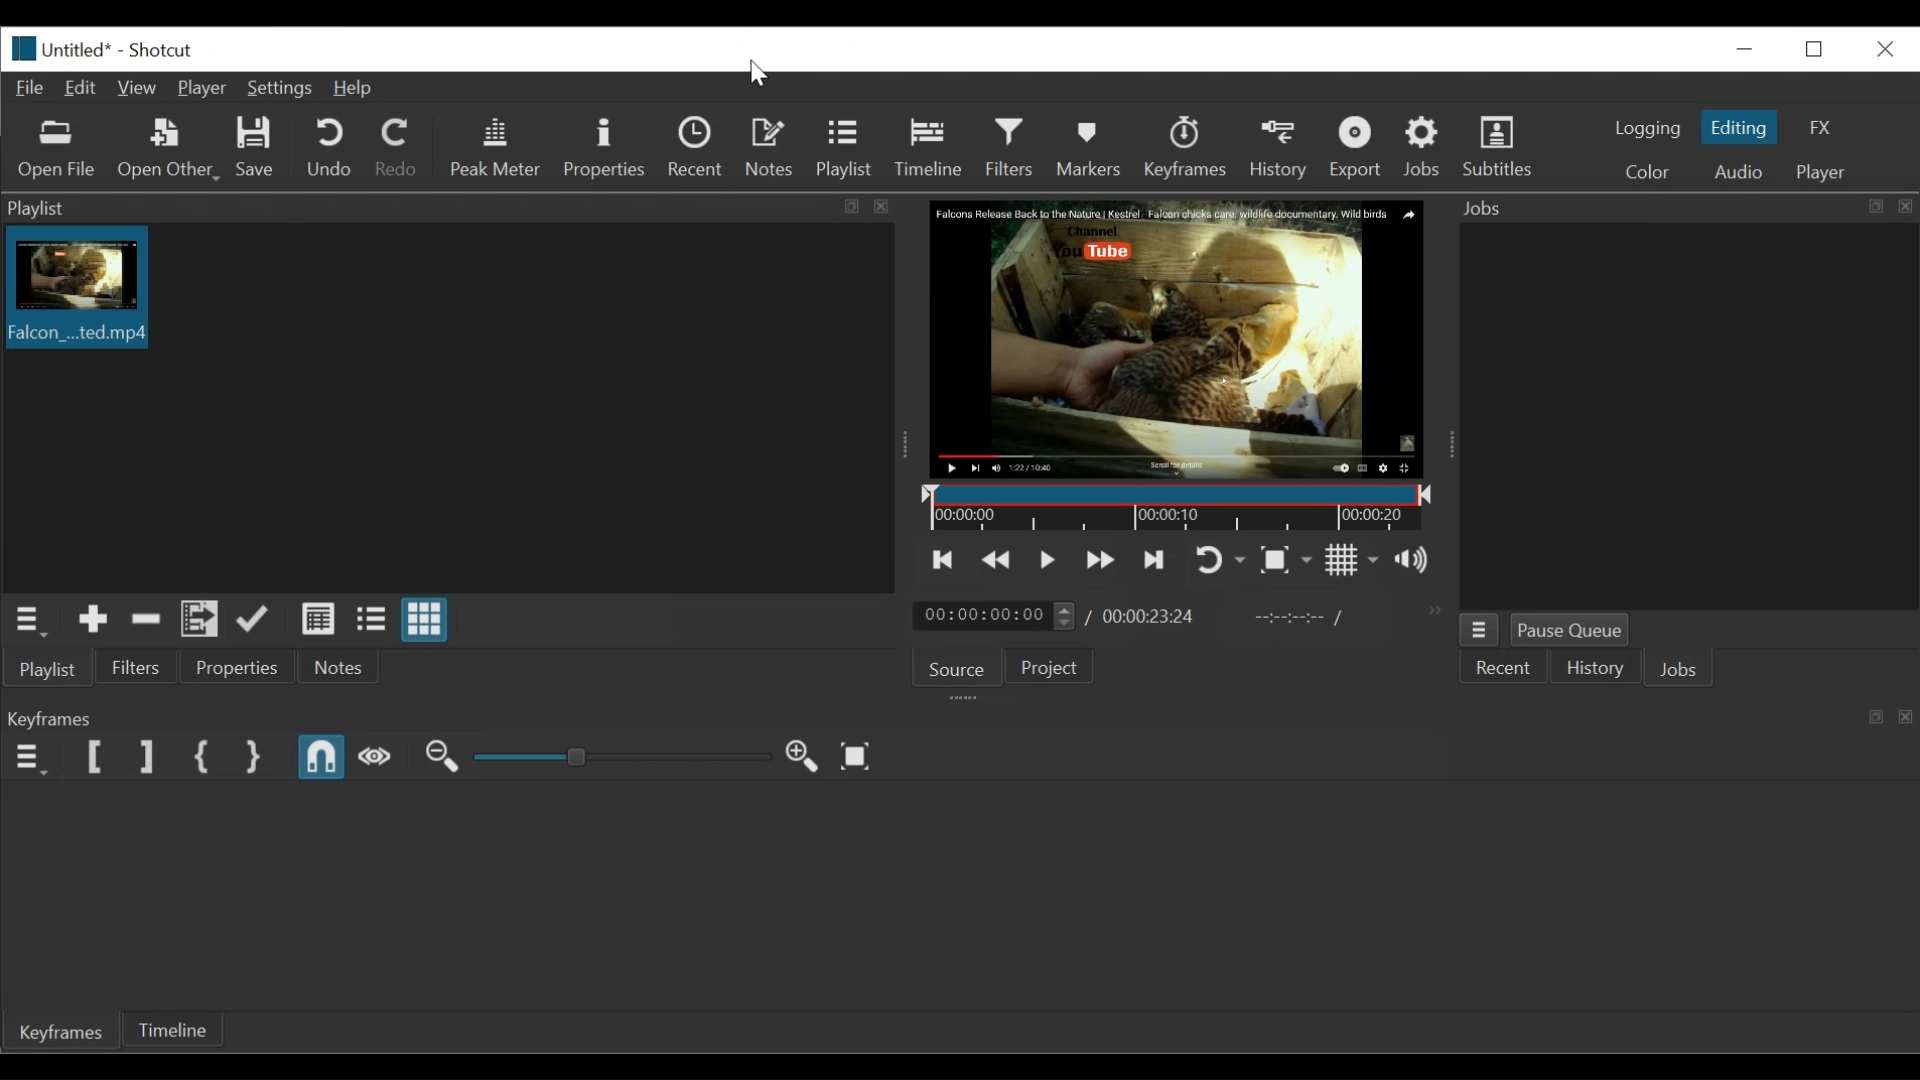 This screenshot has width=1920, height=1080. What do you see at coordinates (992, 615) in the screenshot?
I see `00:00:00:00` at bounding box center [992, 615].